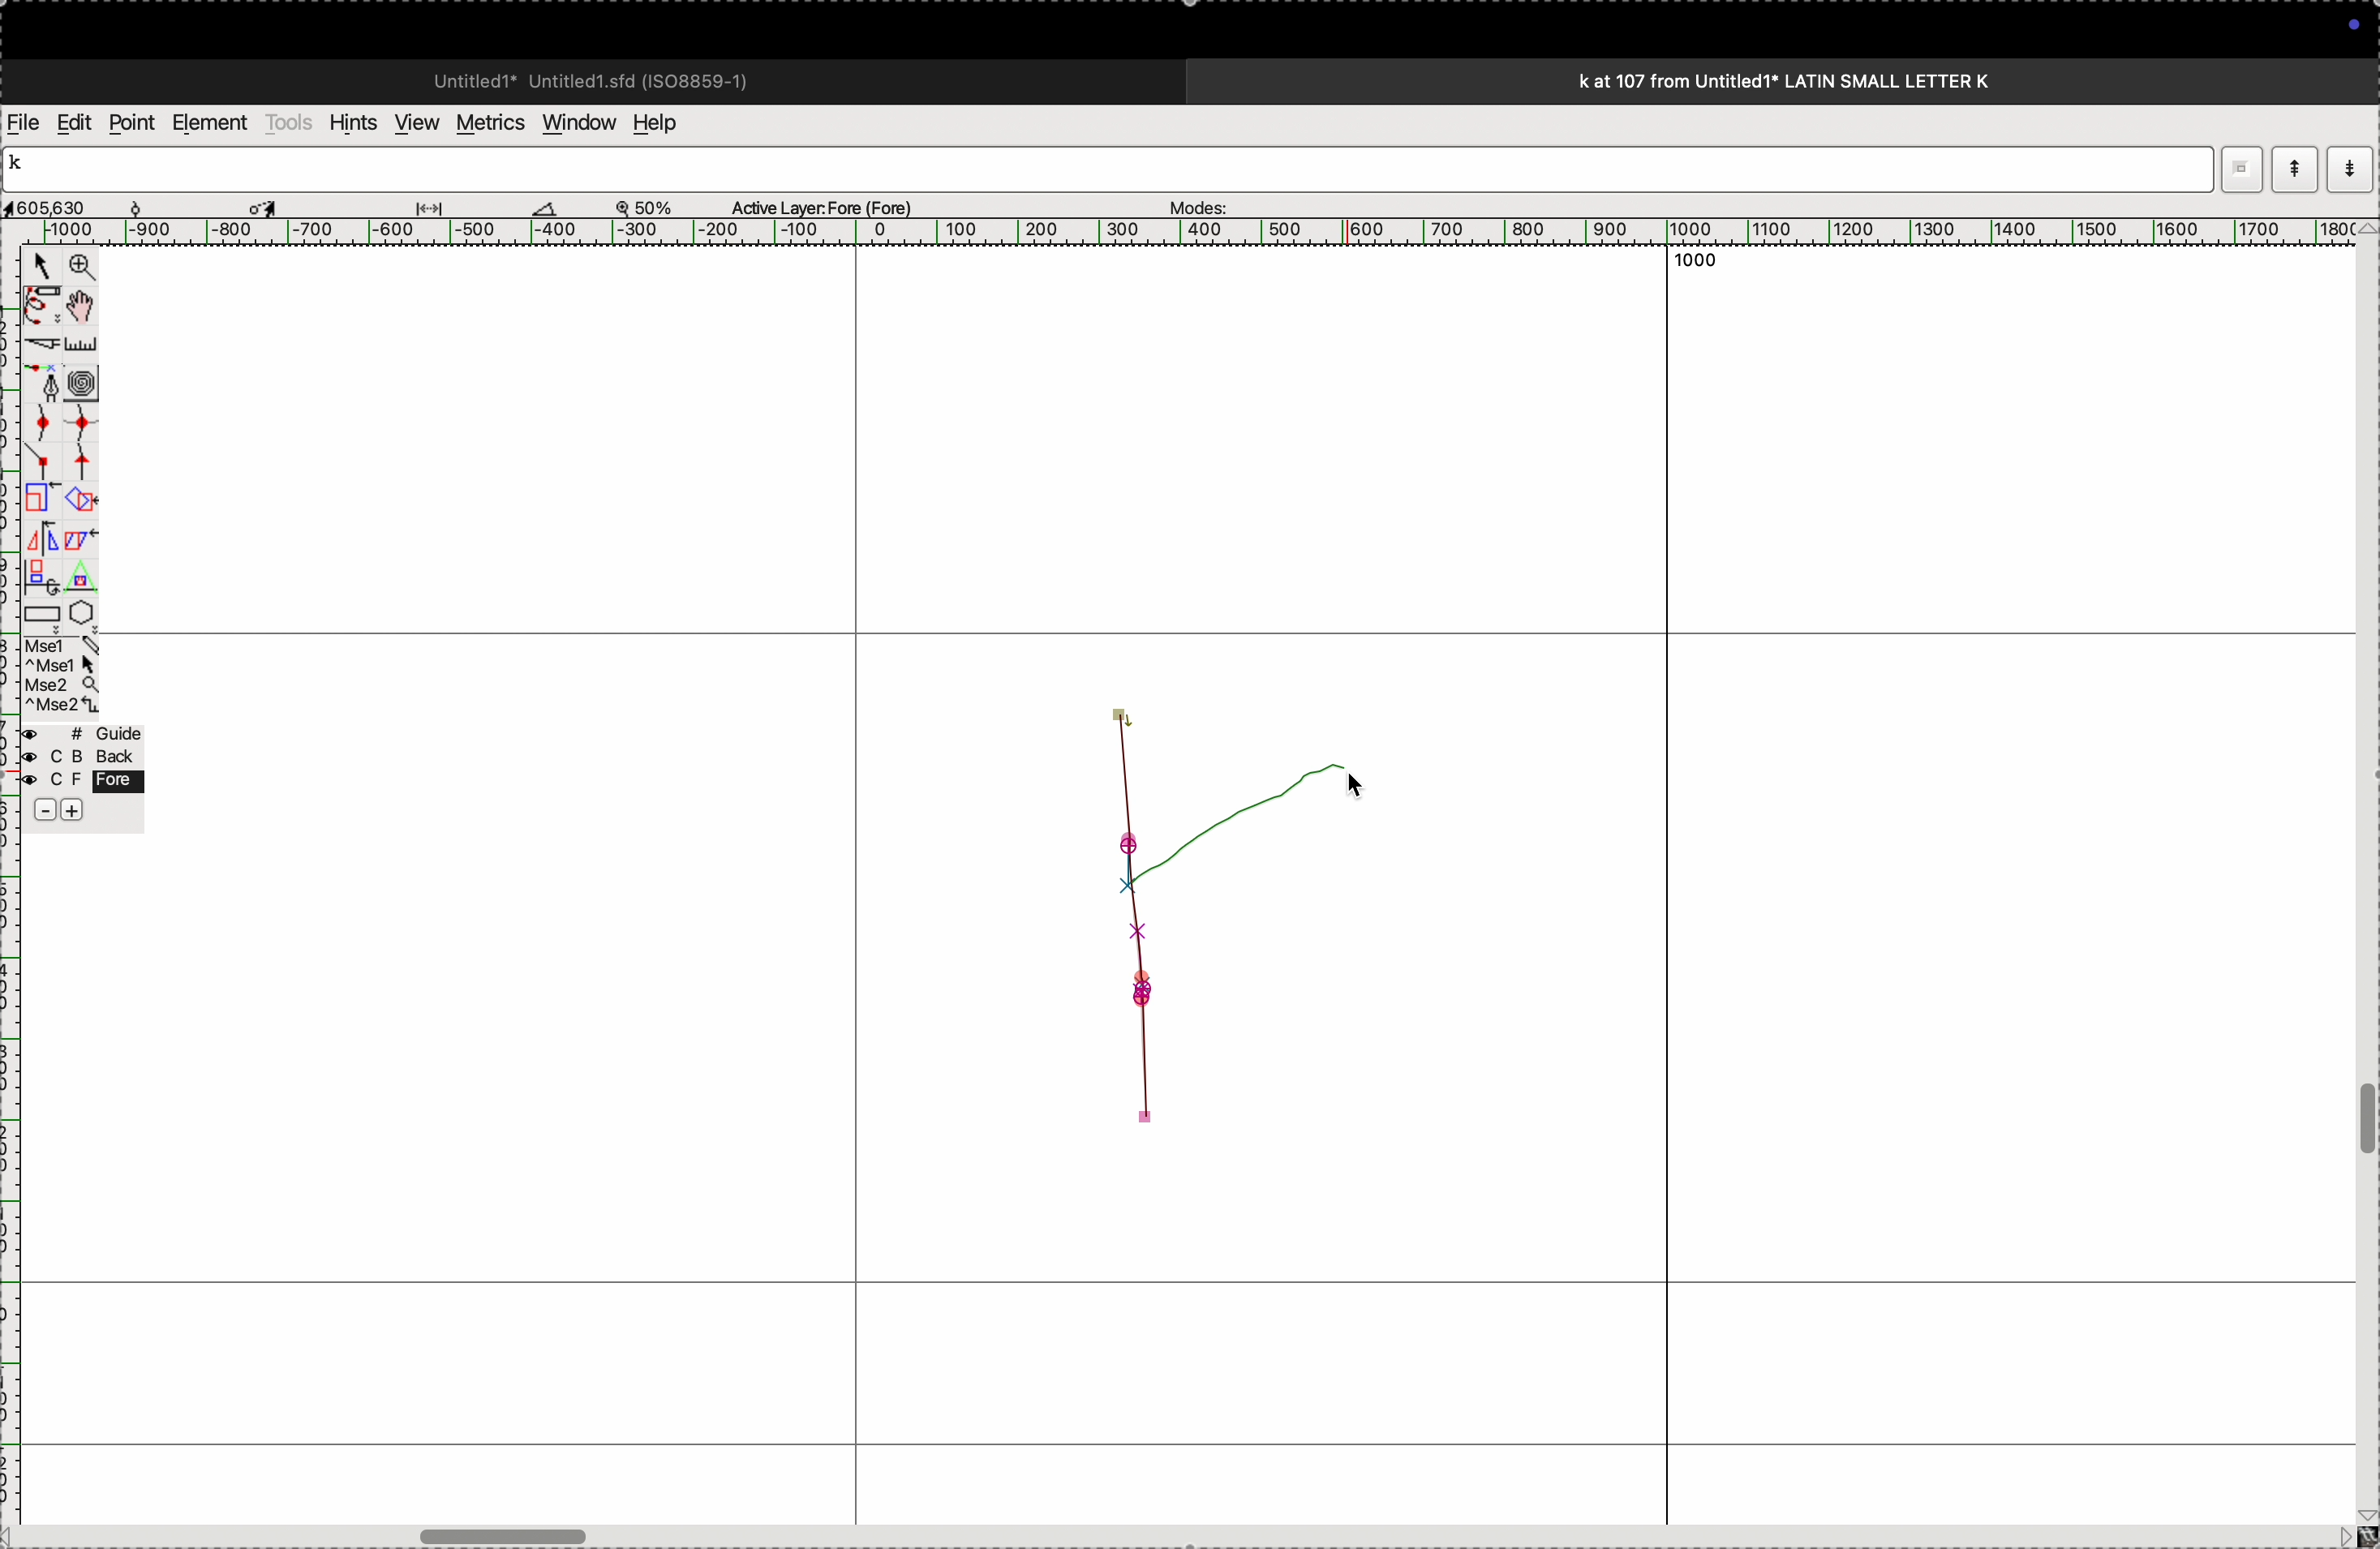 Image resolution: width=2380 pixels, height=1549 pixels. I want to click on cursor, so click(1369, 788).